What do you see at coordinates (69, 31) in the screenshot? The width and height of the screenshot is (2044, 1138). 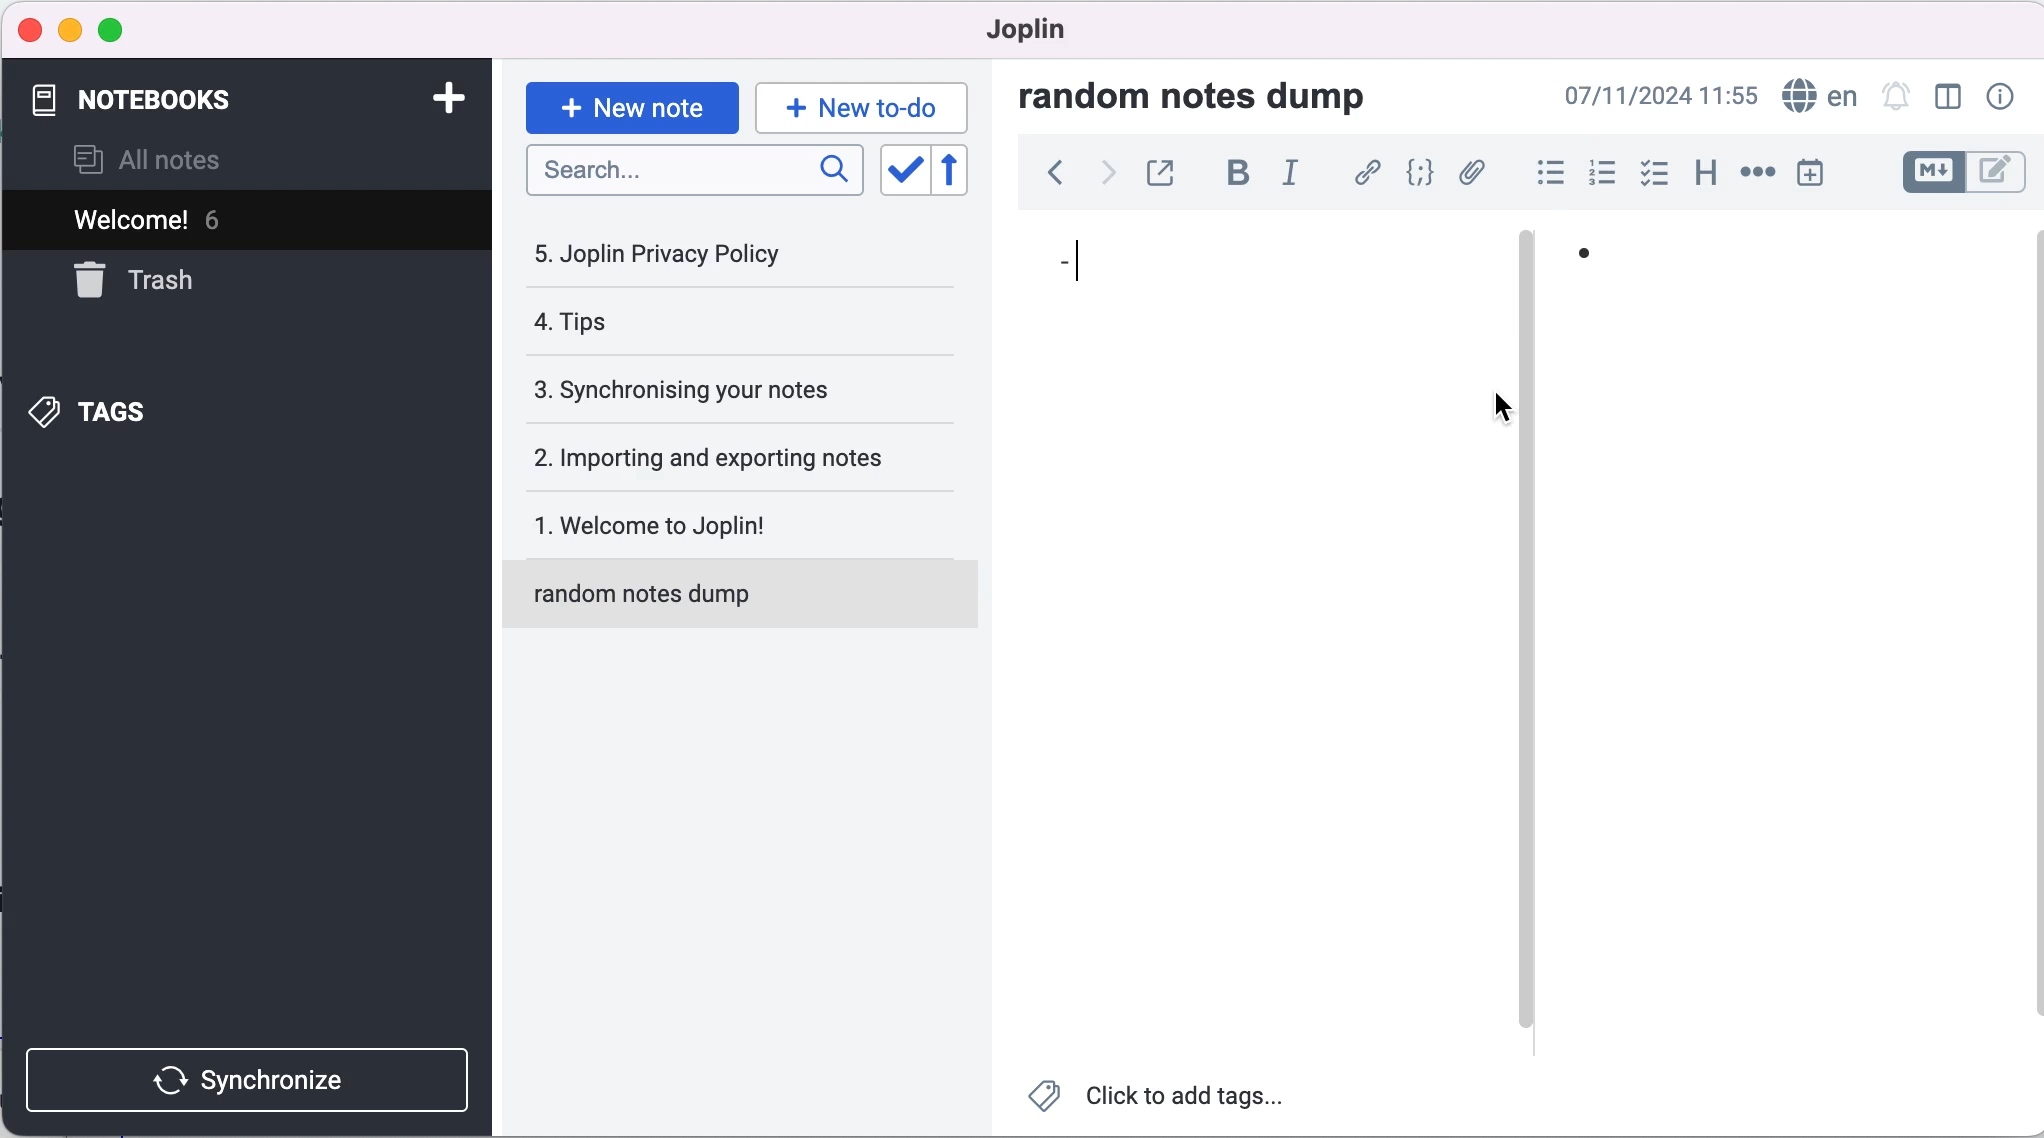 I see `minimize` at bounding box center [69, 31].